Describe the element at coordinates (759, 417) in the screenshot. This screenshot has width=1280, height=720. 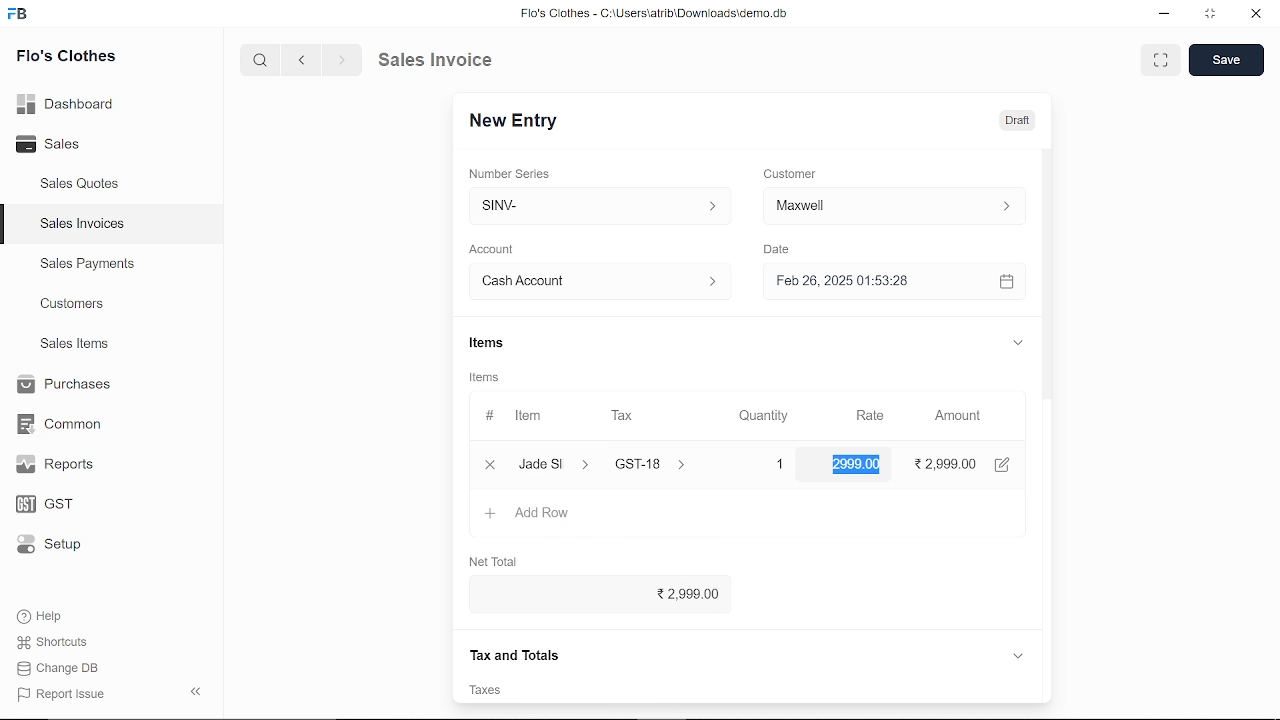
I see `Quantity` at that location.